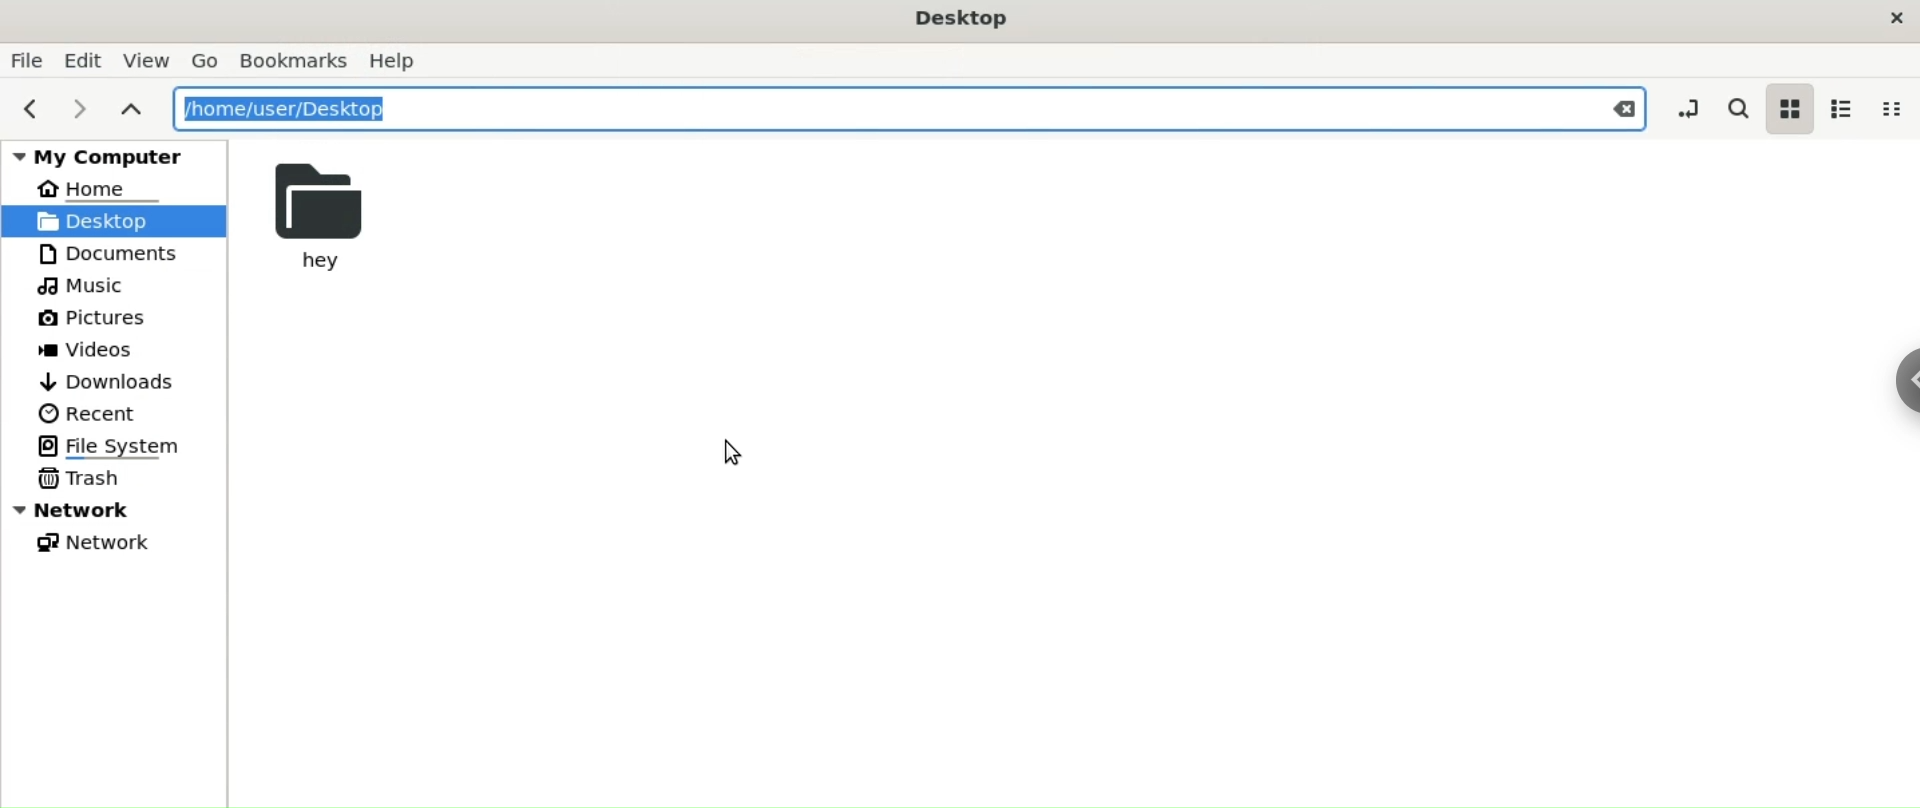 The image size is (1920, 808). Describe the element at coordinates (86, 59) in the screenshot. I see `Edit` at that location.